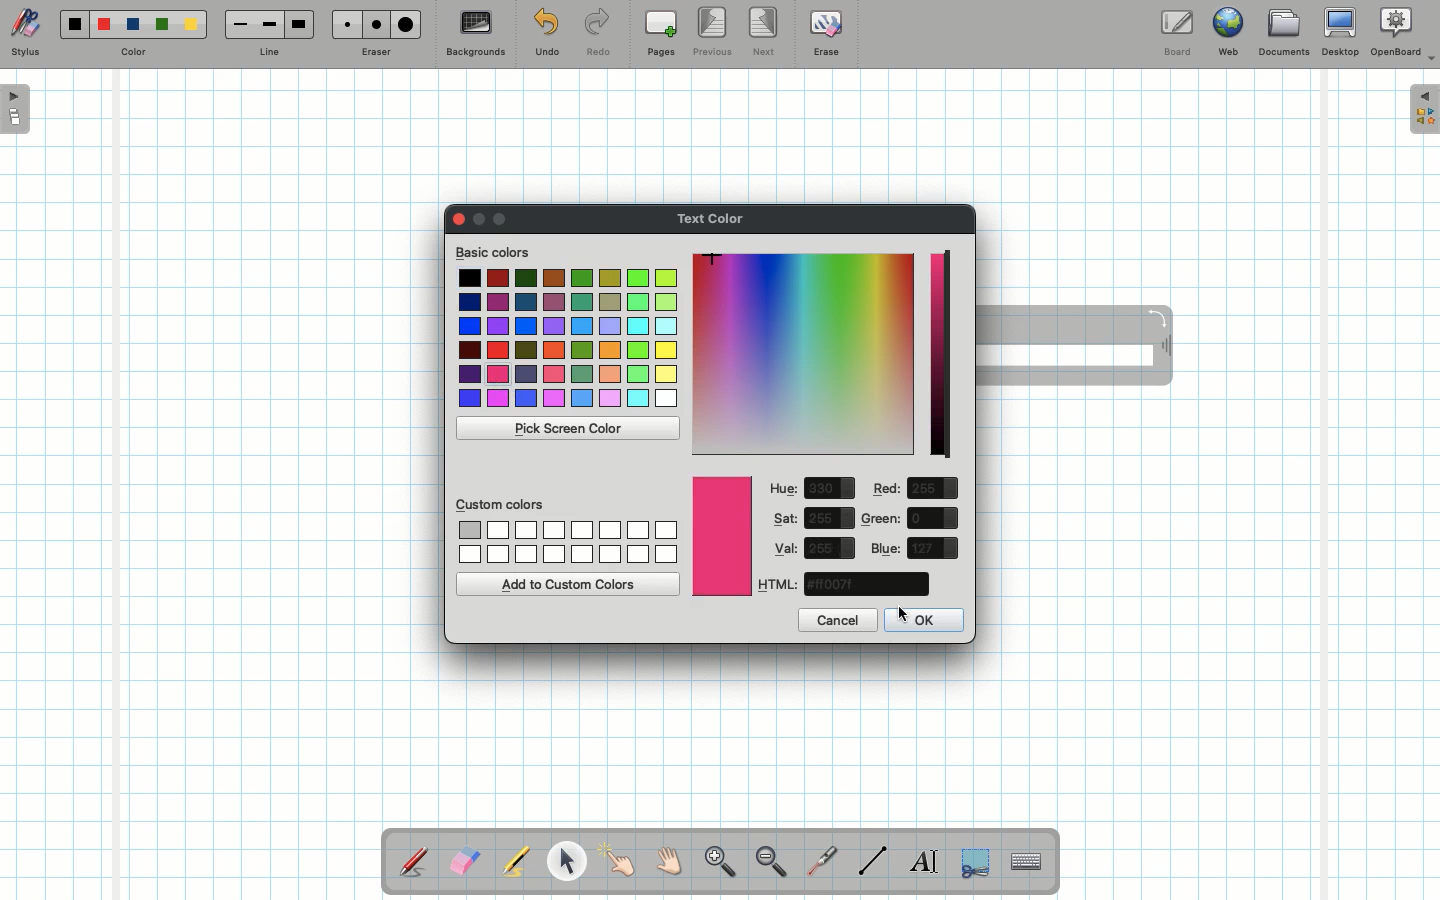 This screenshot has width=1440, height=900. I want to click on Blue, so click(134, 25).